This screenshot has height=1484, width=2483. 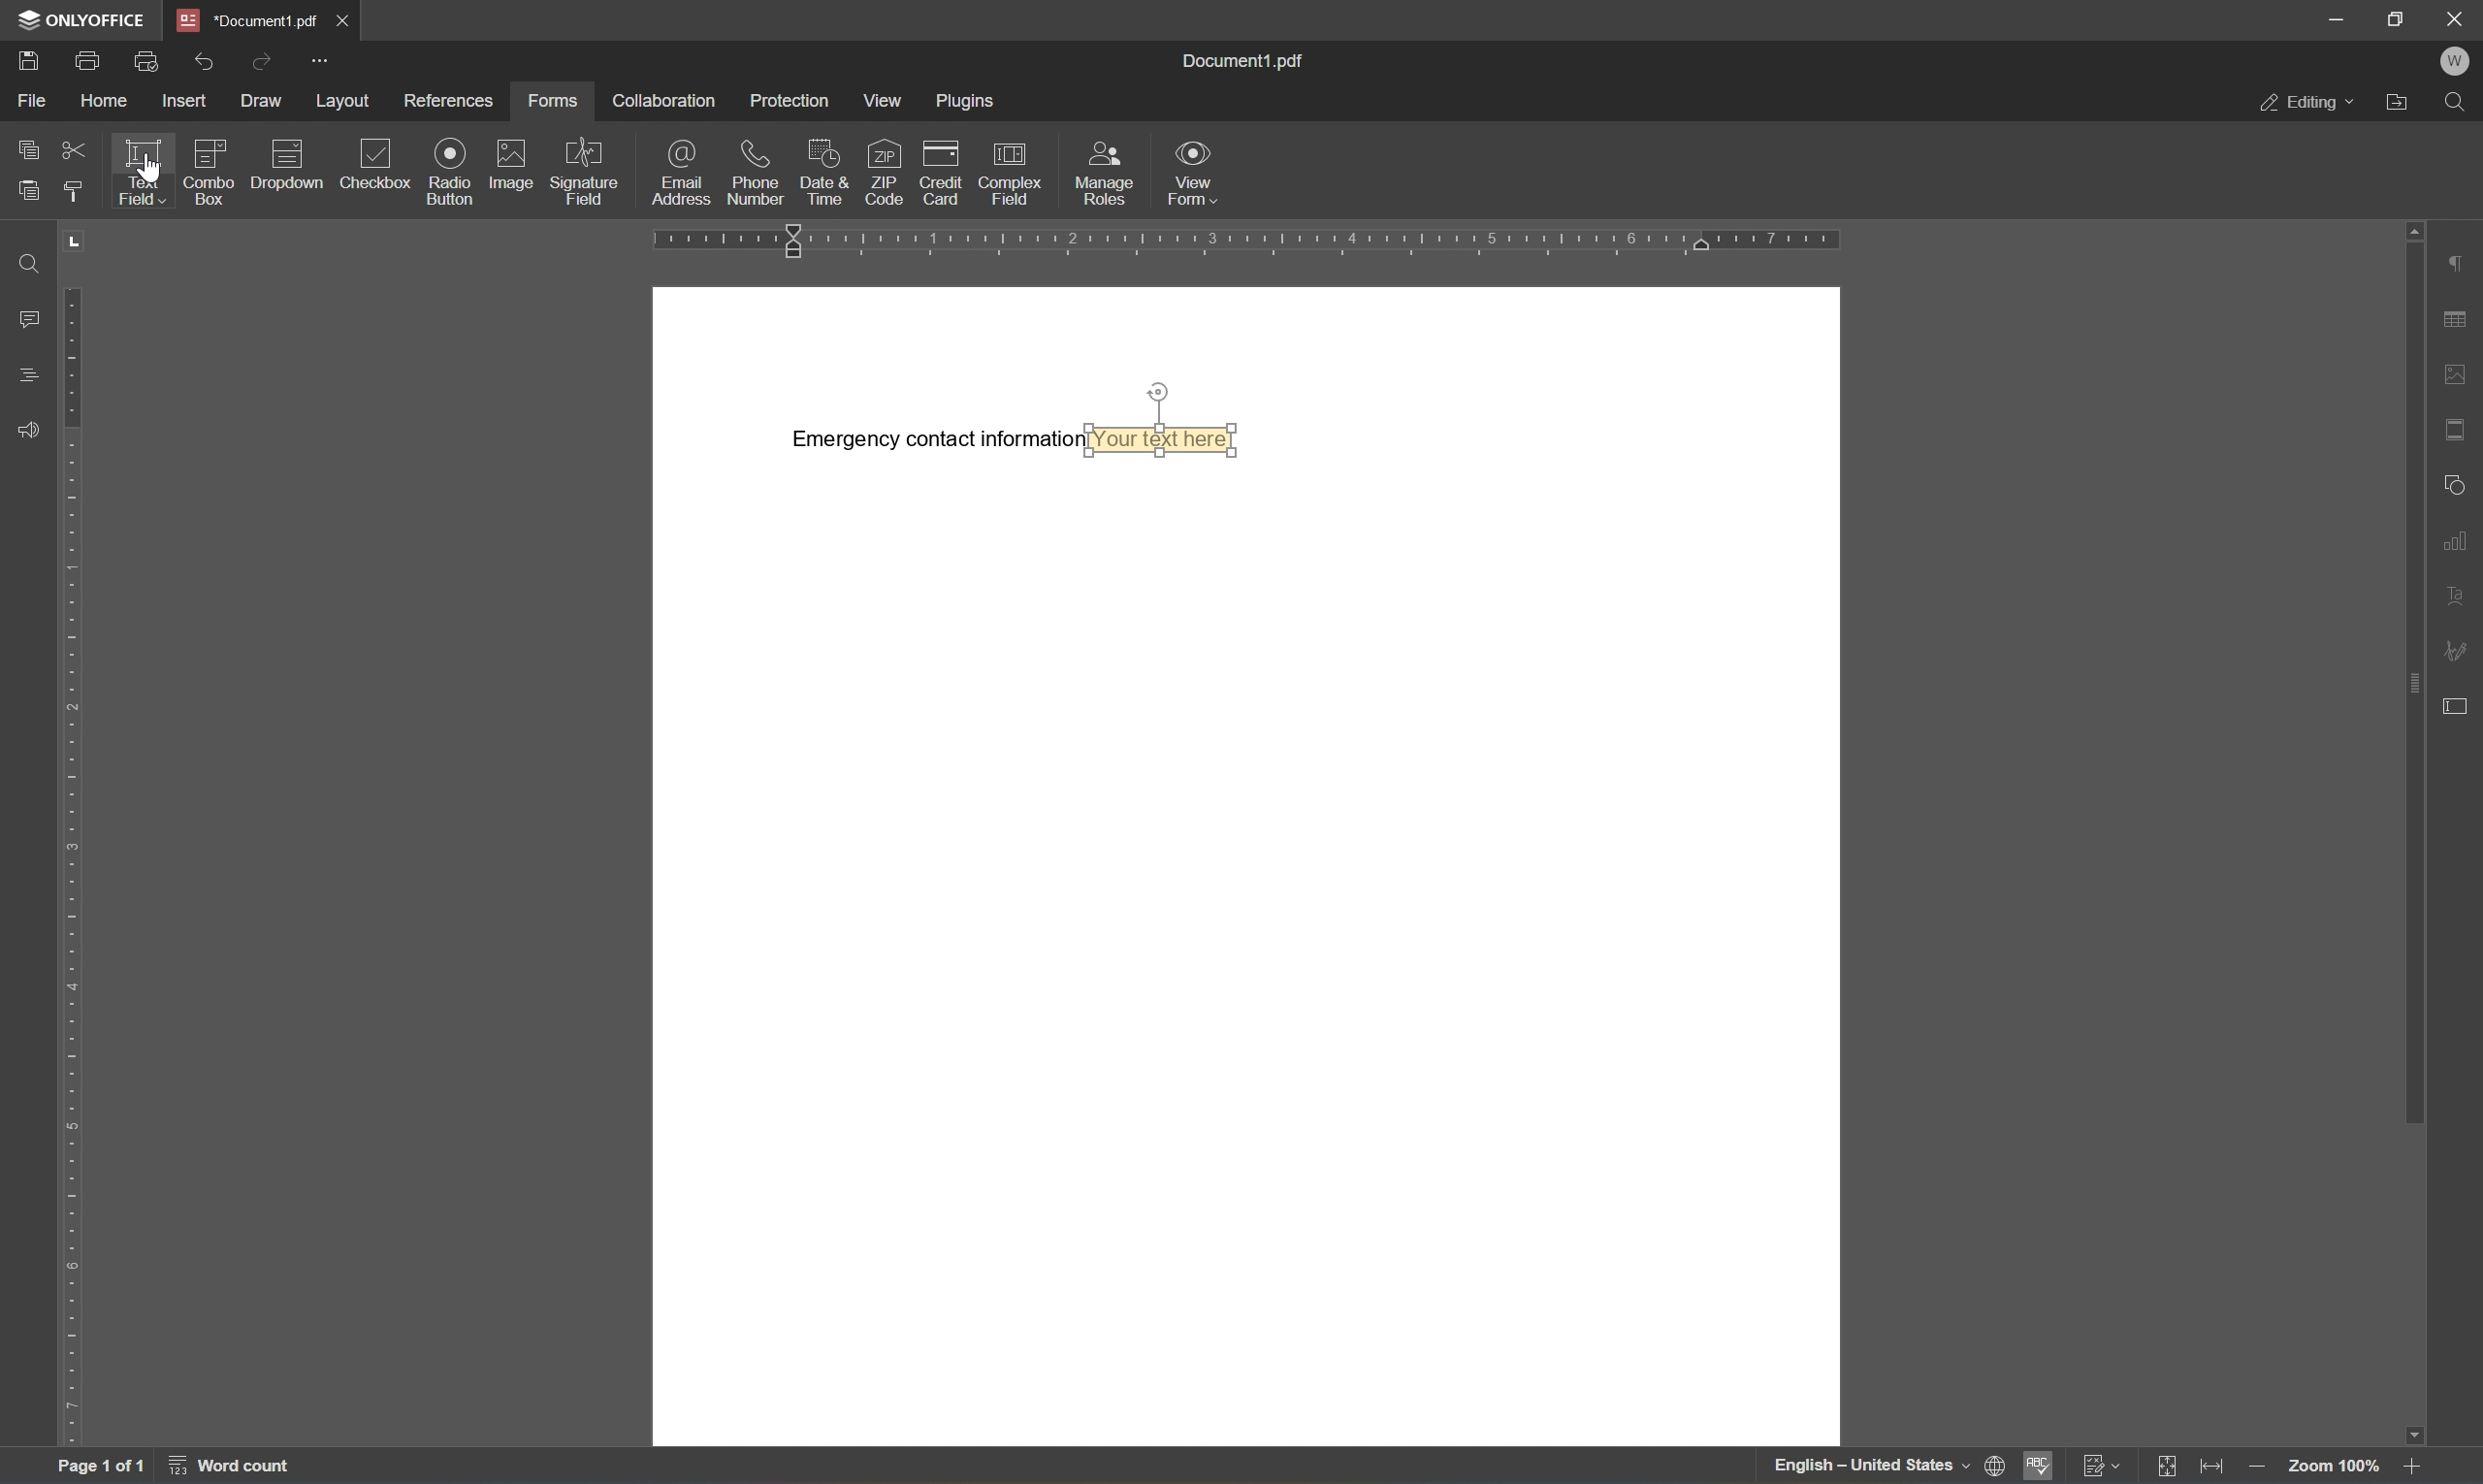 I want to click on restore down, so click(x=2396, y=17).